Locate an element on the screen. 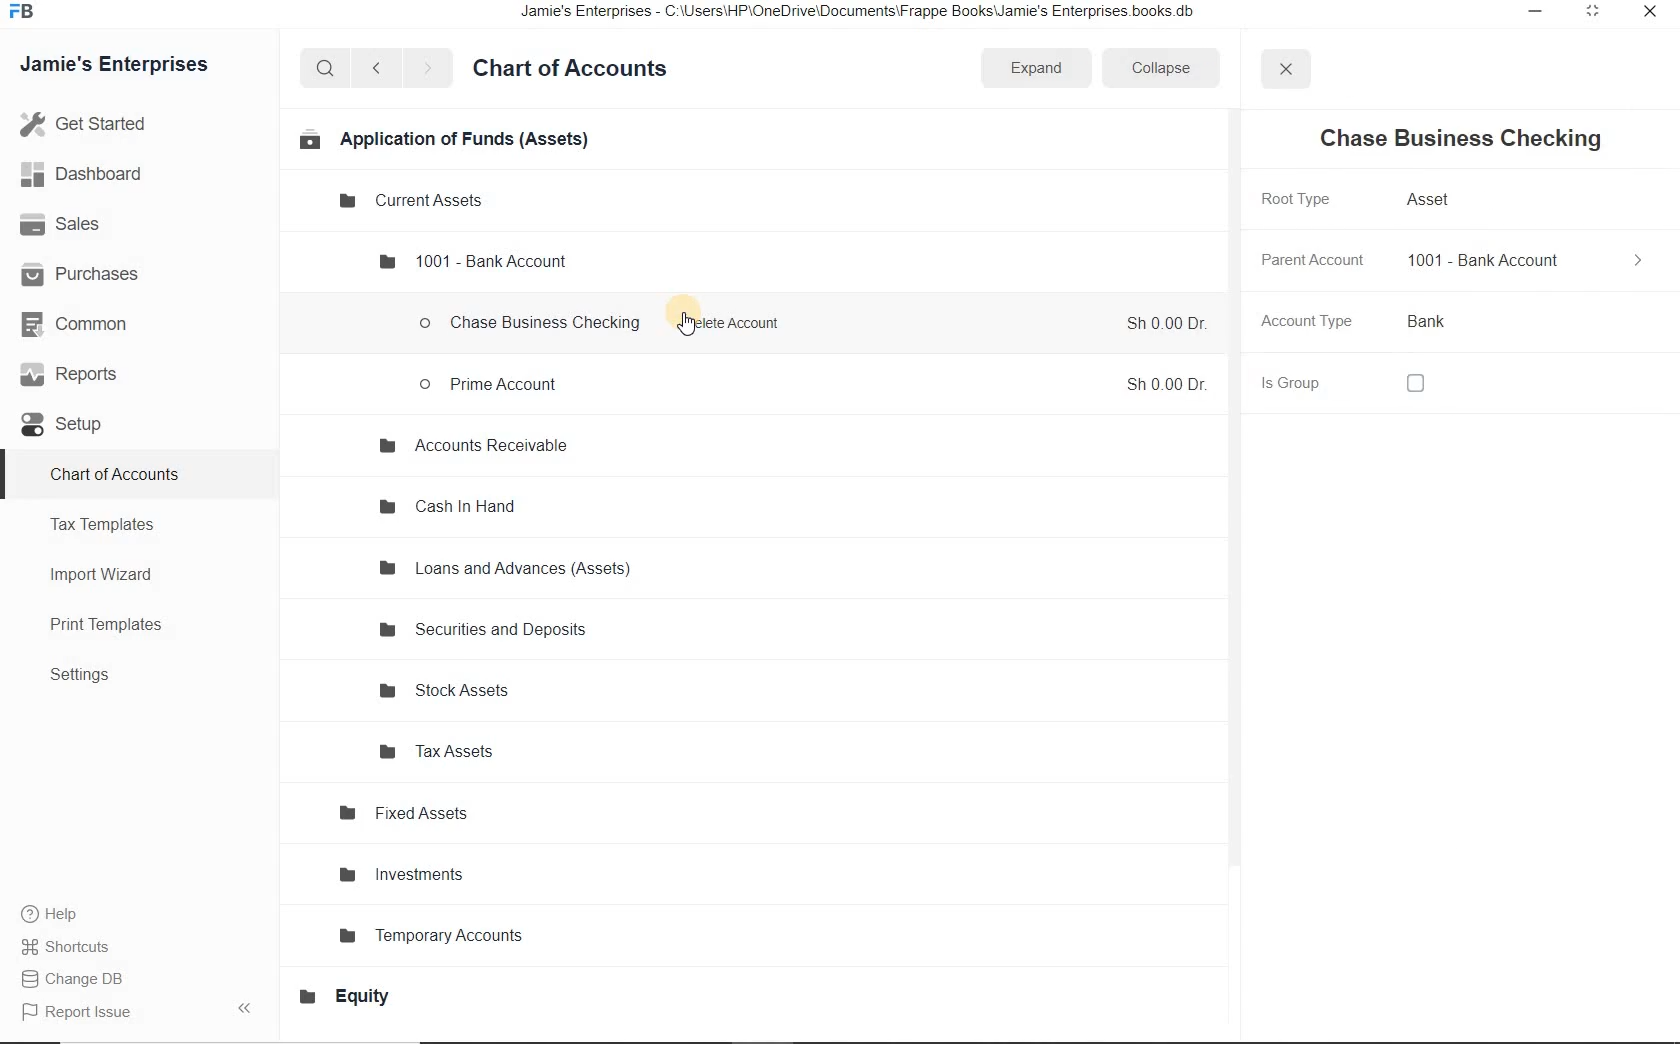   Setup is located at coordinates (76, 426).